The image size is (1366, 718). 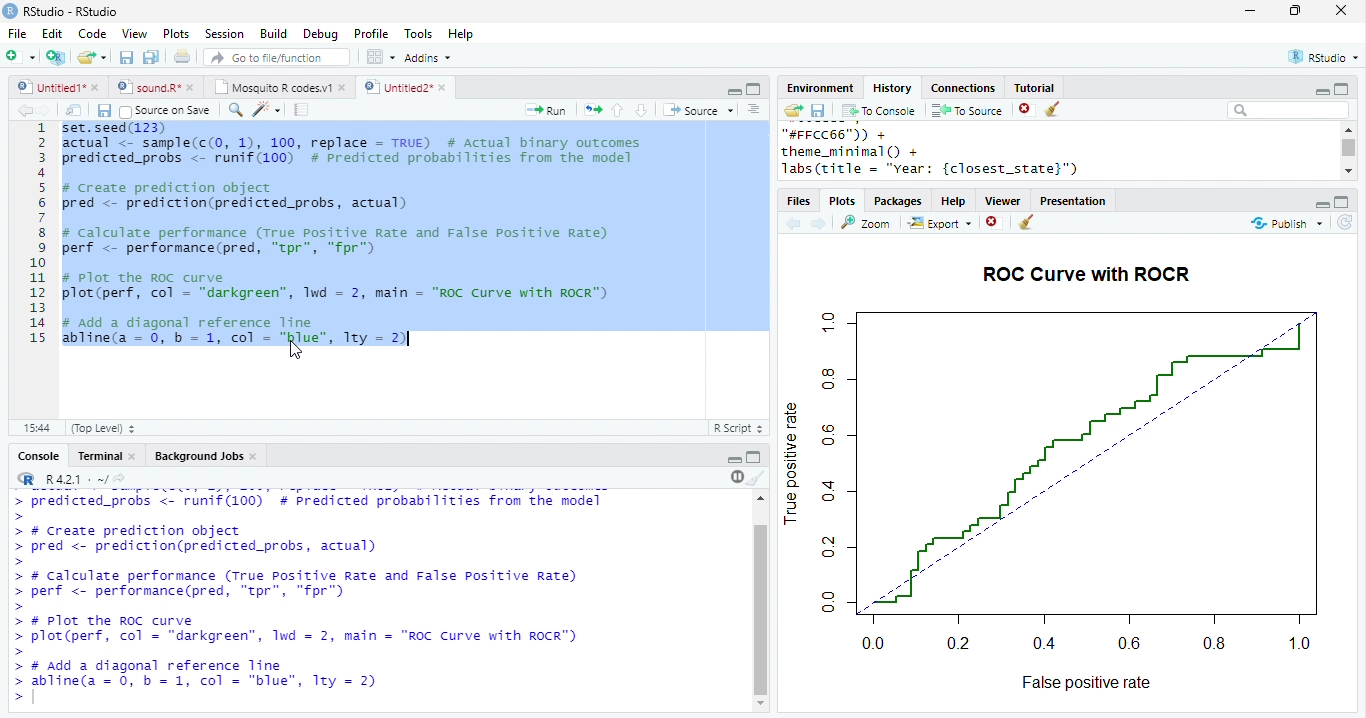 I want to click on minimize, so click(x=1321, y=92).